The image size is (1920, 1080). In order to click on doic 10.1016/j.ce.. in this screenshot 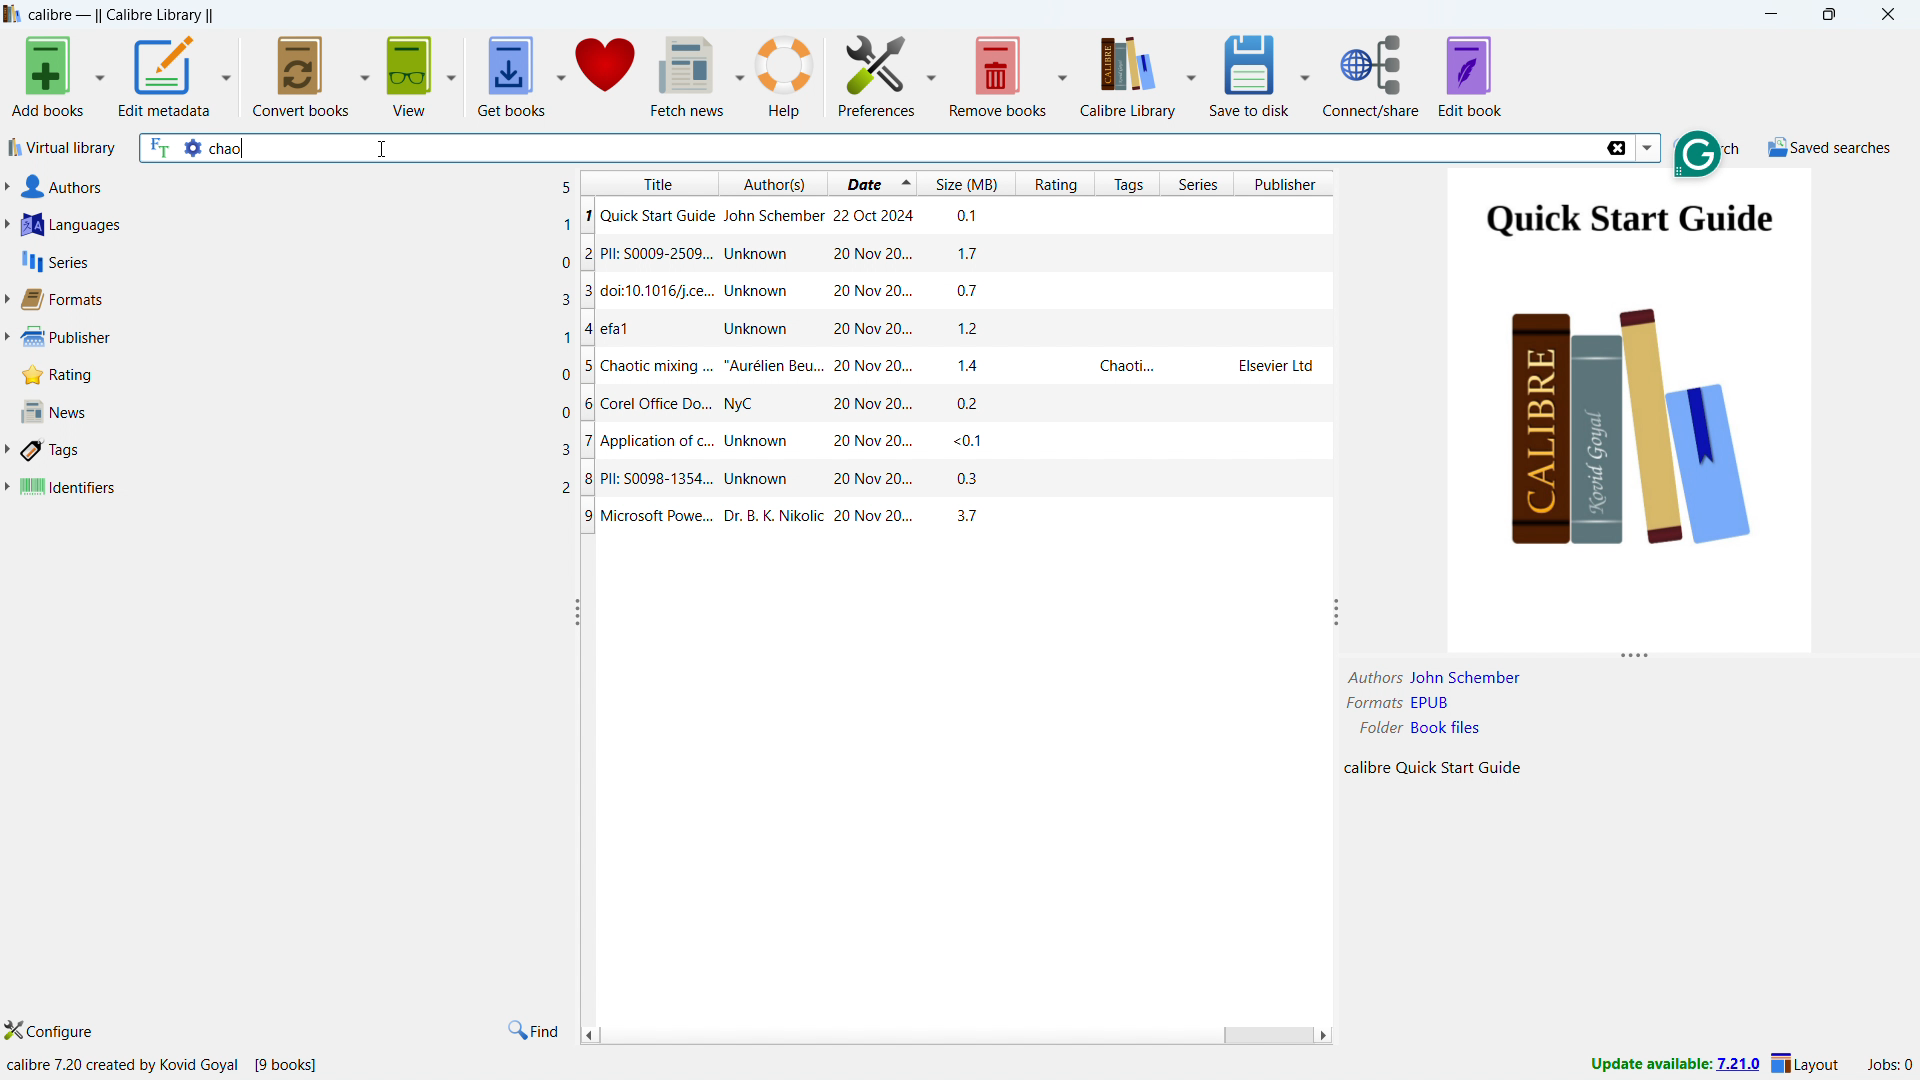, I will do `click(953, 295)`.